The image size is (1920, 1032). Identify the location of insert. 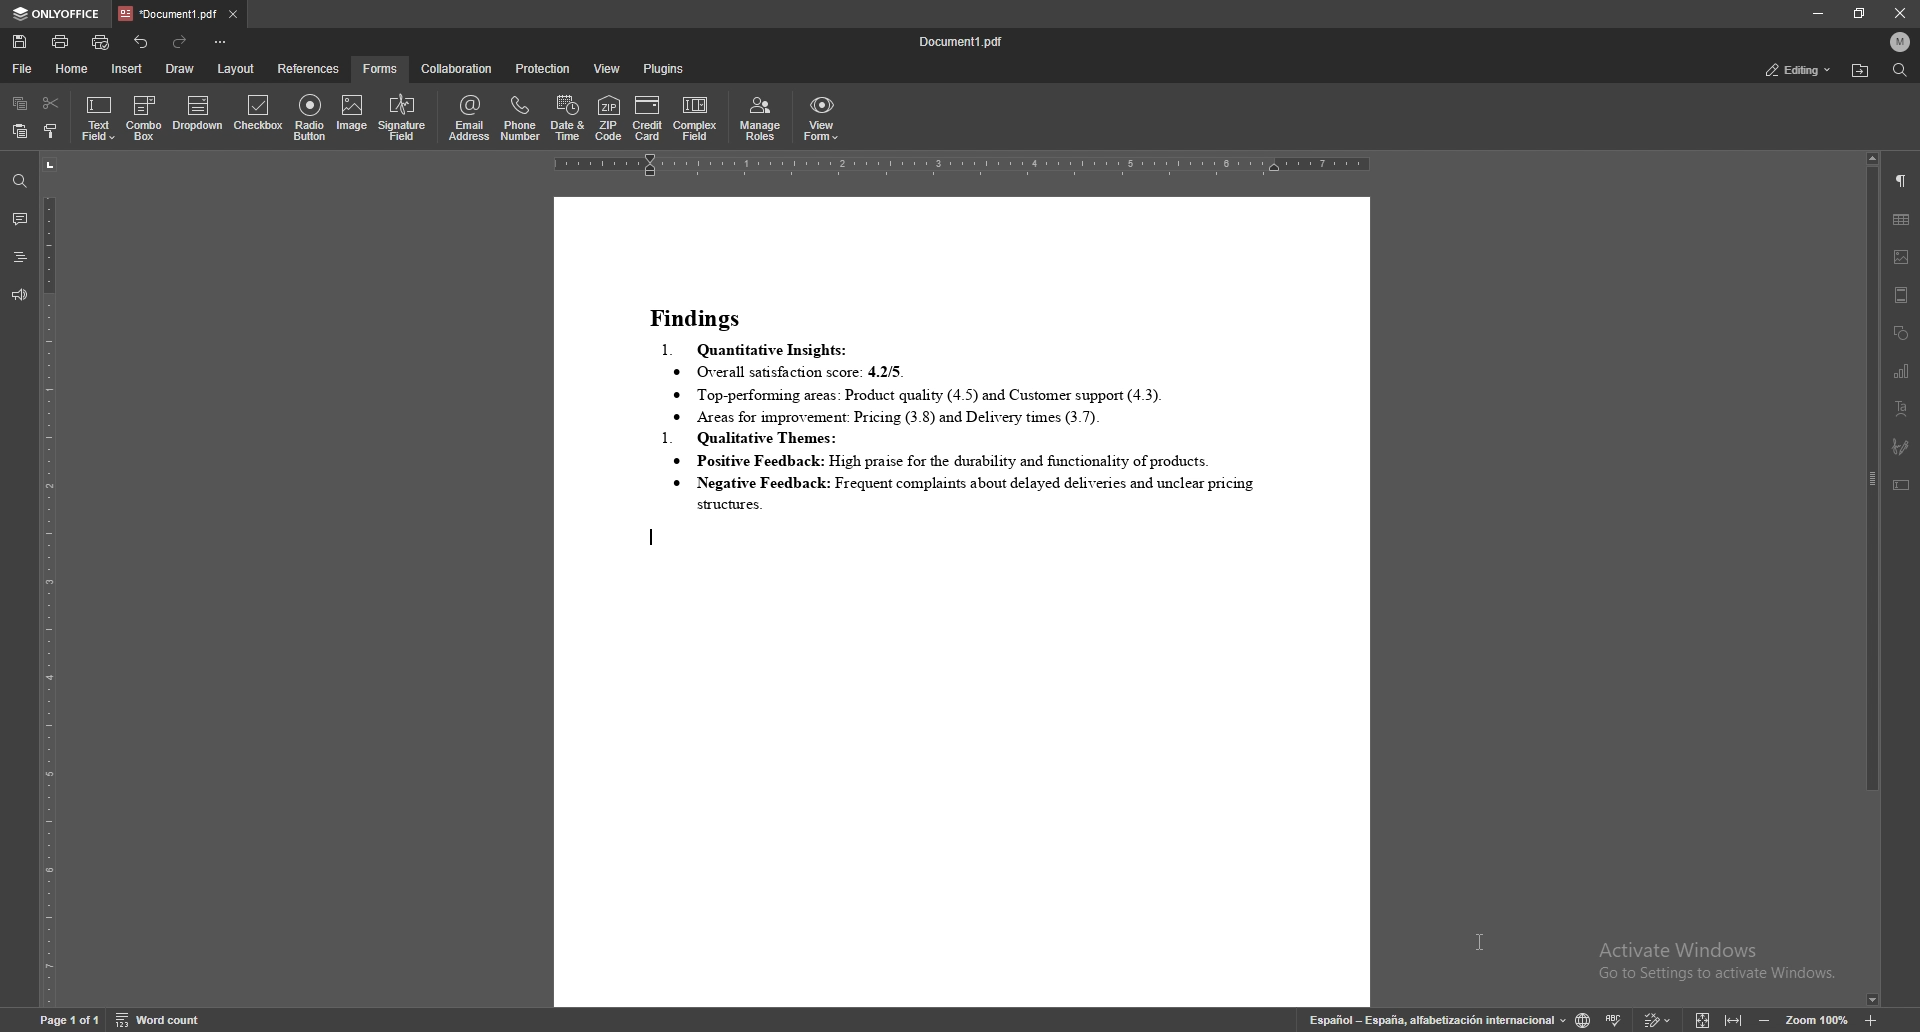
(126, 68).